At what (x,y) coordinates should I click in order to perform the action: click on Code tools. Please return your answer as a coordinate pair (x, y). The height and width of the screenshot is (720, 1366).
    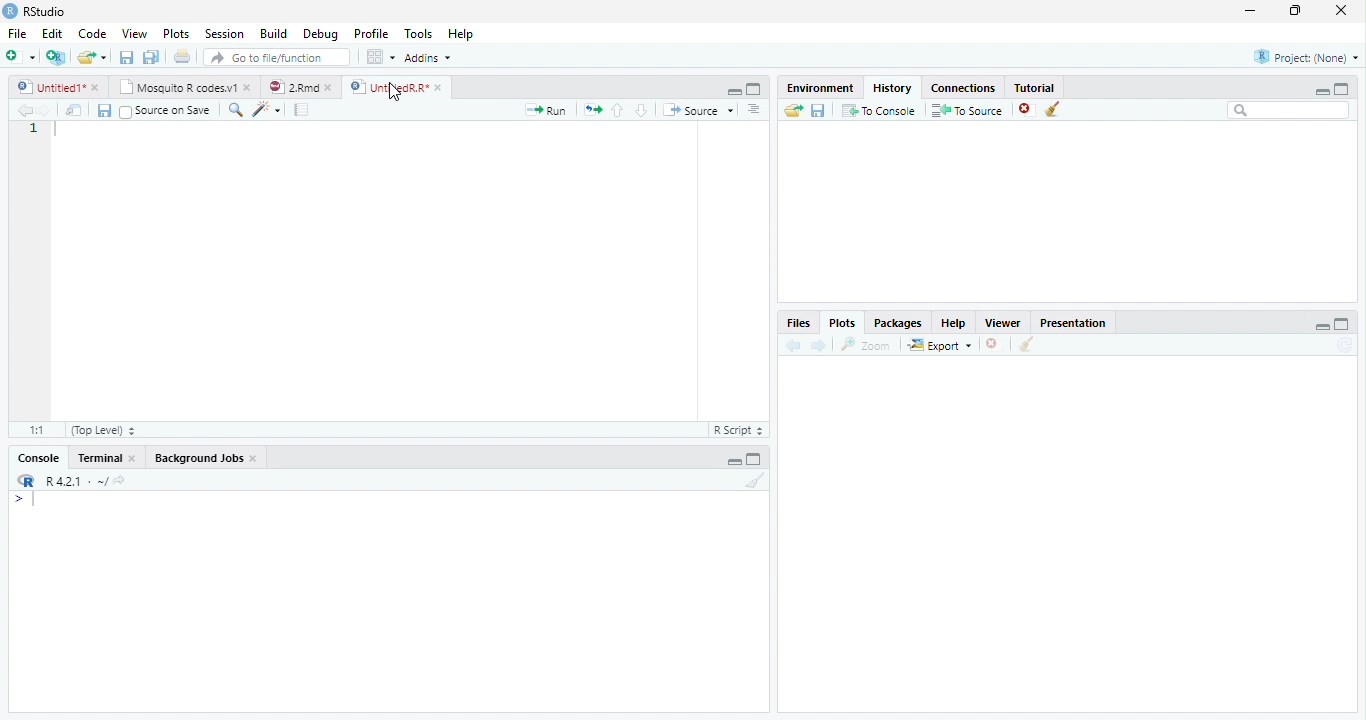
    Looking at the image, I should click on (267, 109).